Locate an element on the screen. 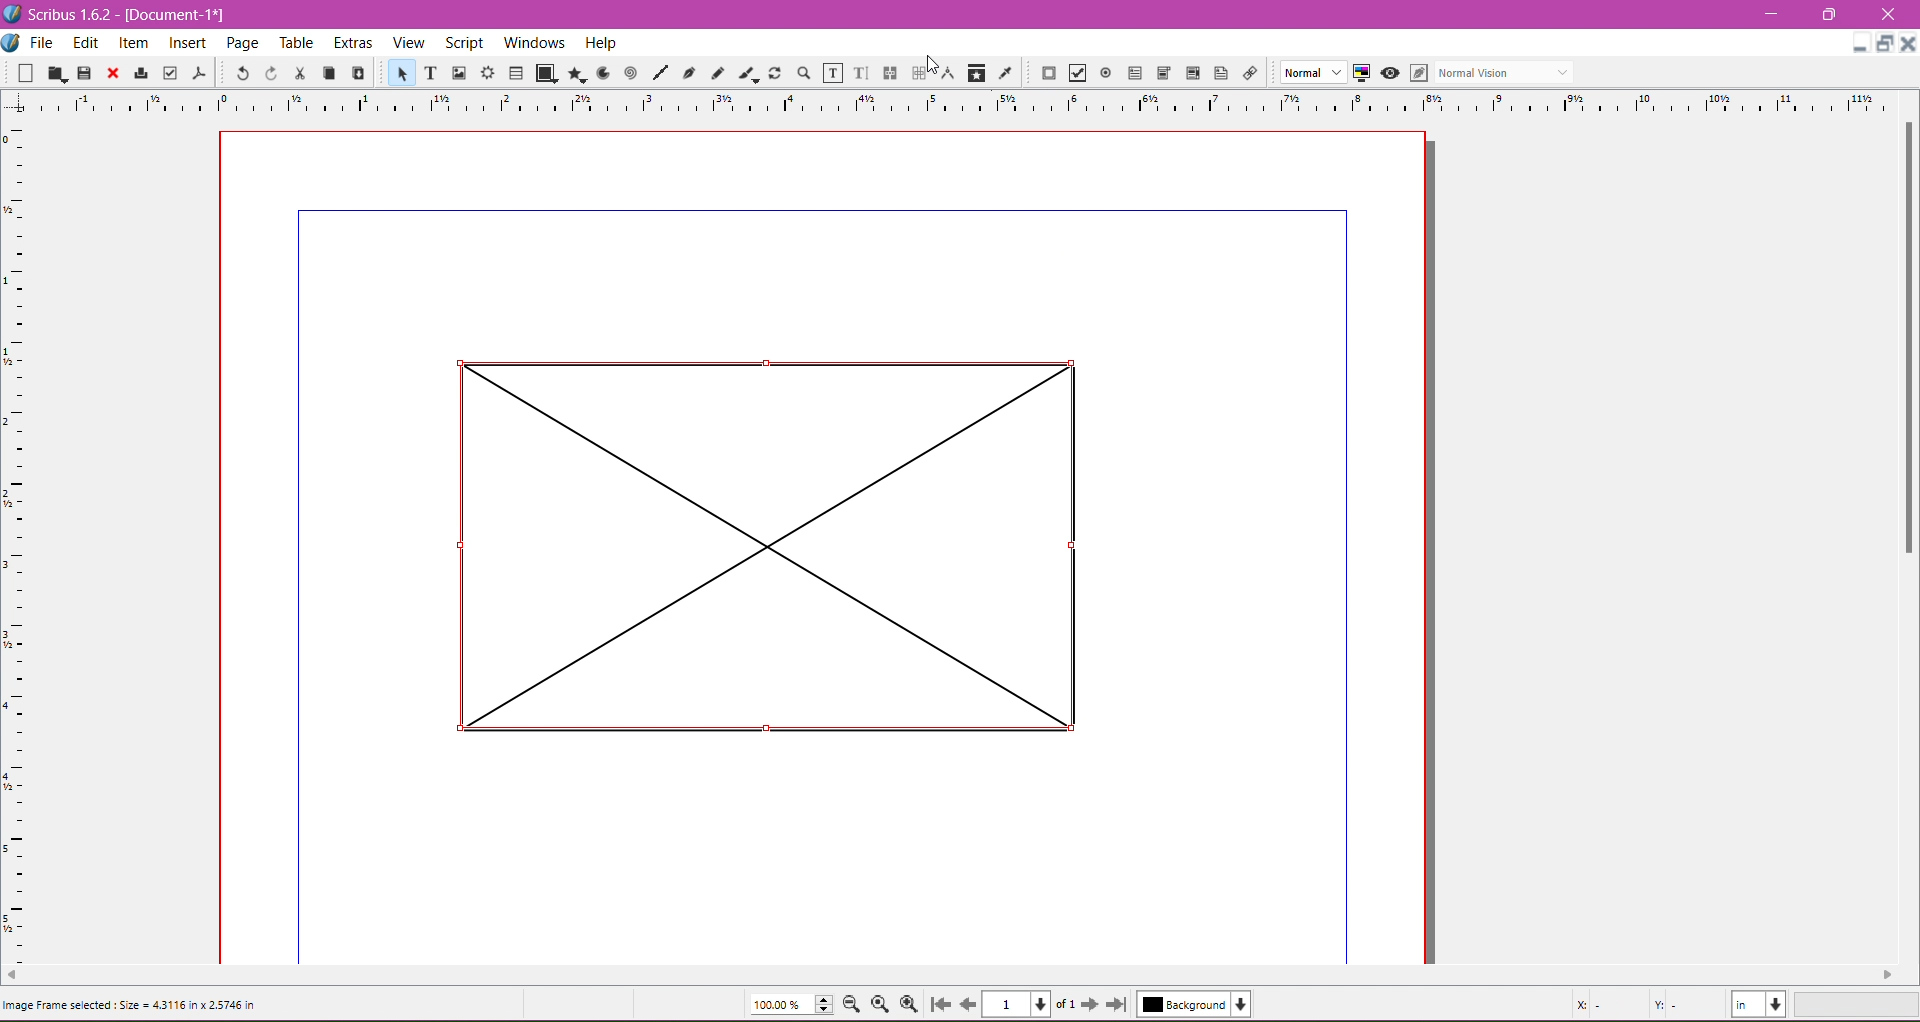 This screenshot has height=1022, width=1920. Extras is located at coordinates (353, 43).